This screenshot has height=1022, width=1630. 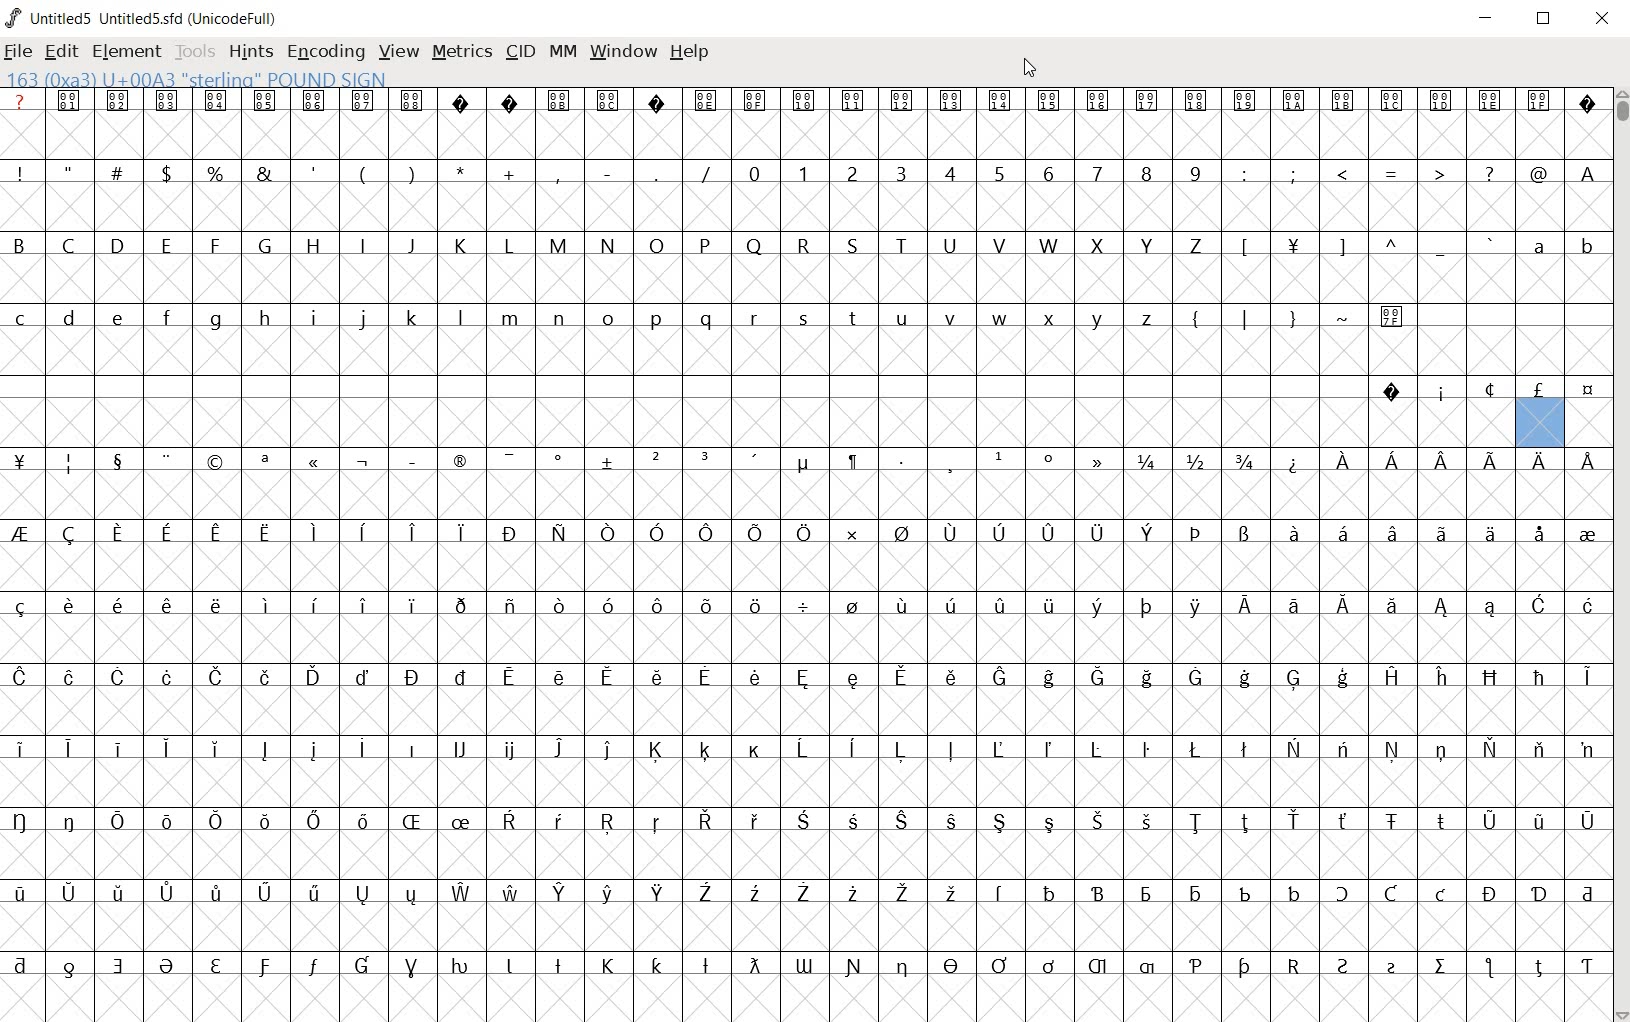 I want to click on Symbol, so click(x=1147, y=749).